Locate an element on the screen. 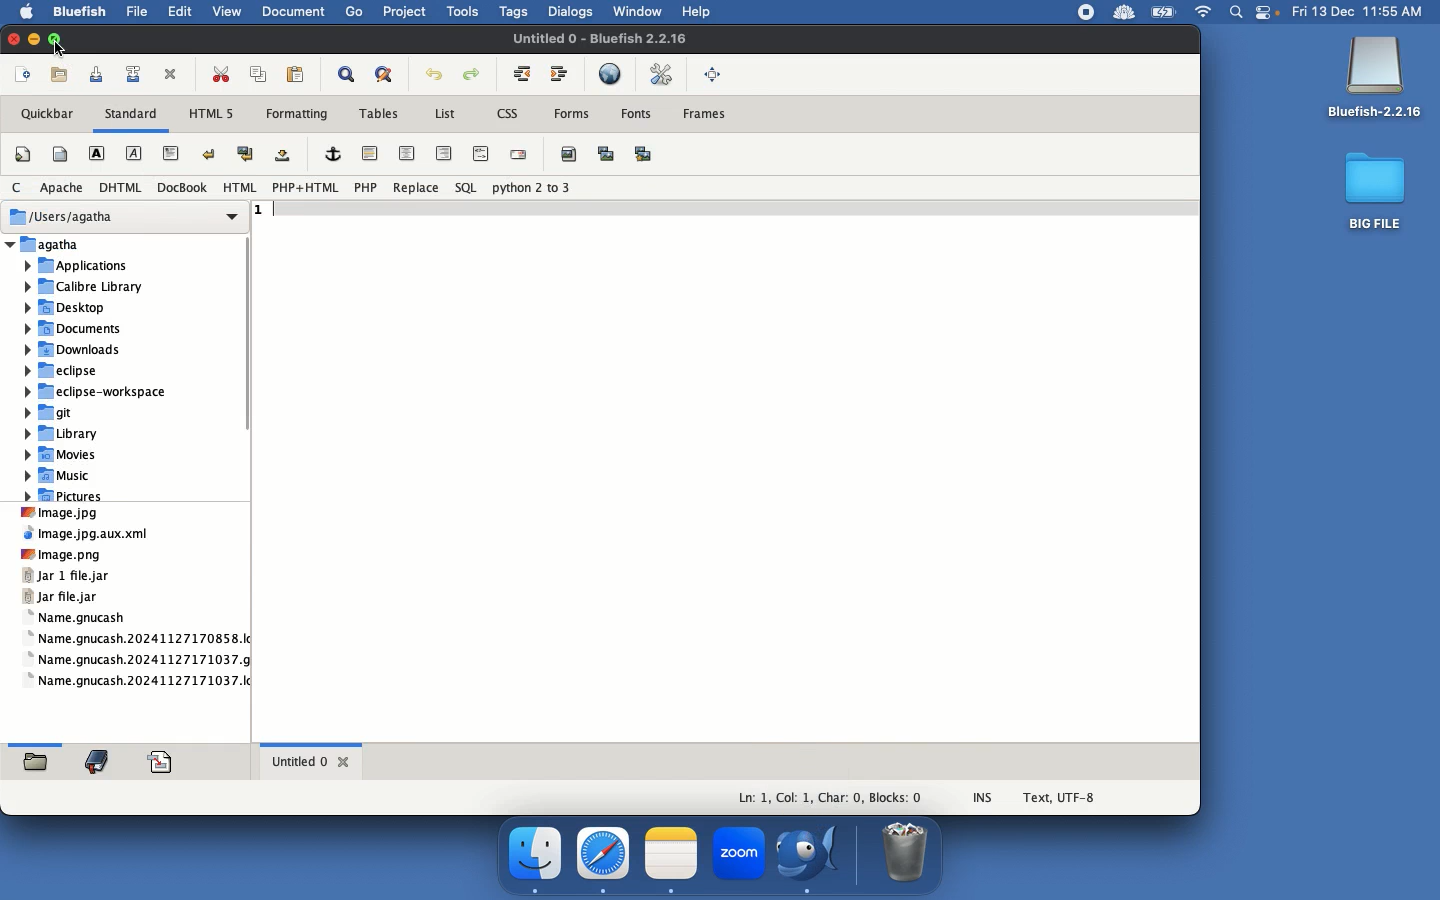 The image size is (1440, 900). desktop is located at coordinates (78, 307).